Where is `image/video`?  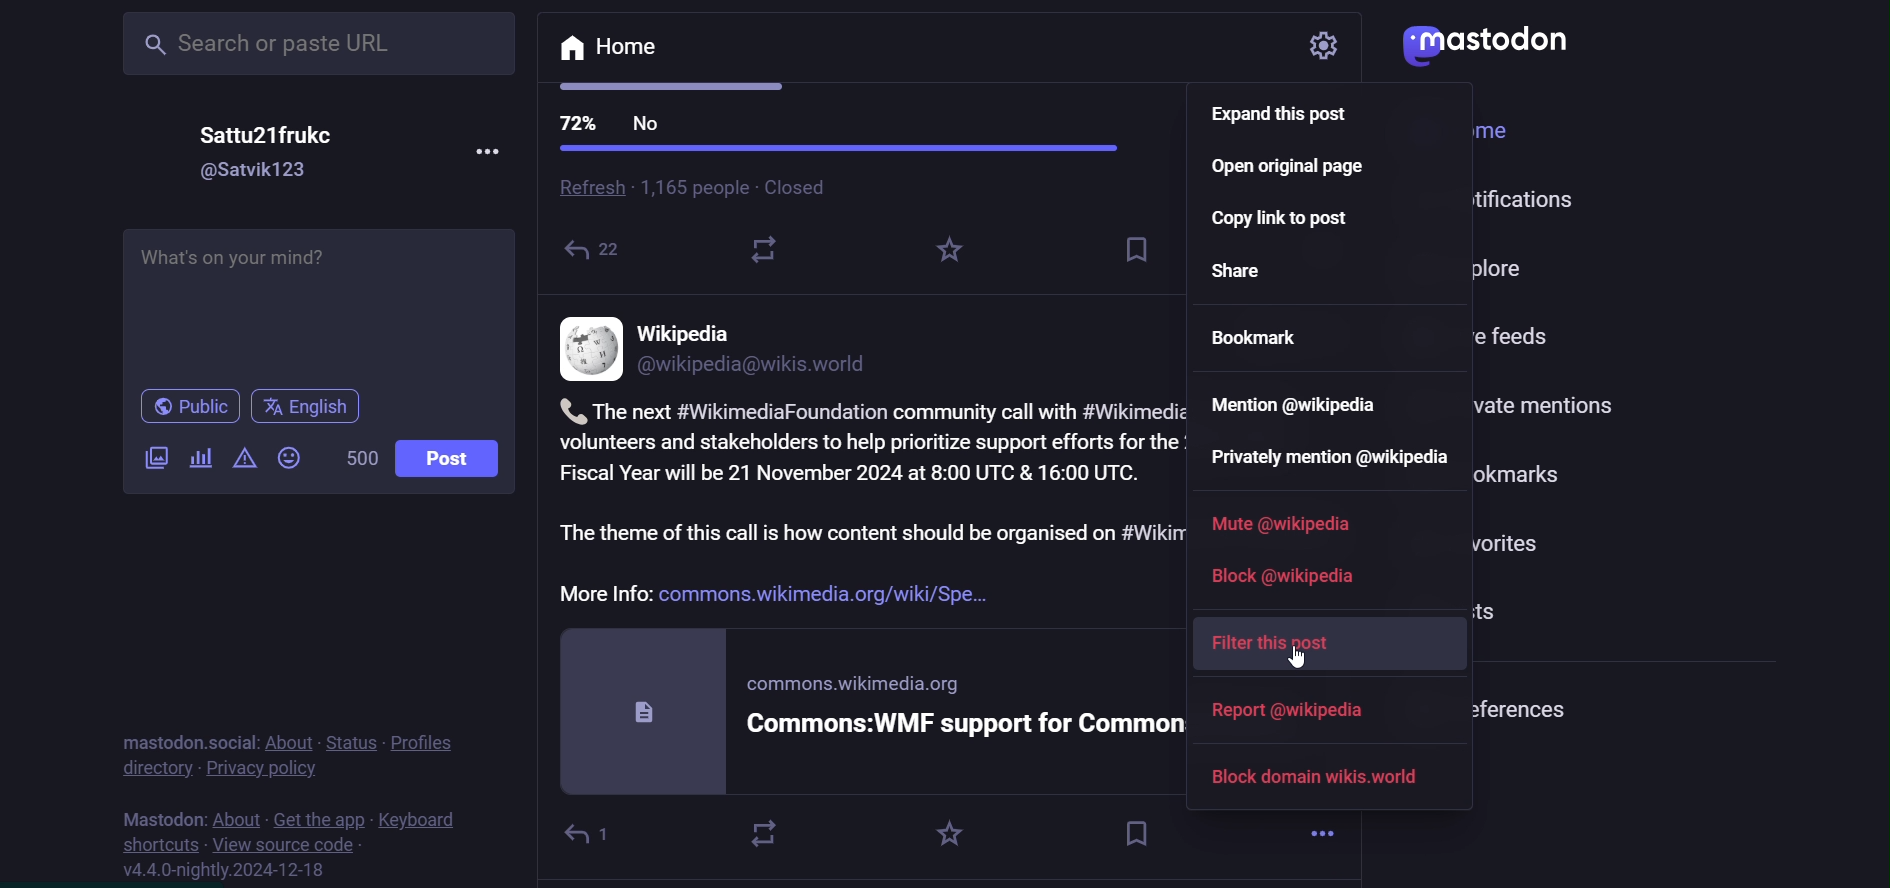 image/video is located at coordinates (155, 457).